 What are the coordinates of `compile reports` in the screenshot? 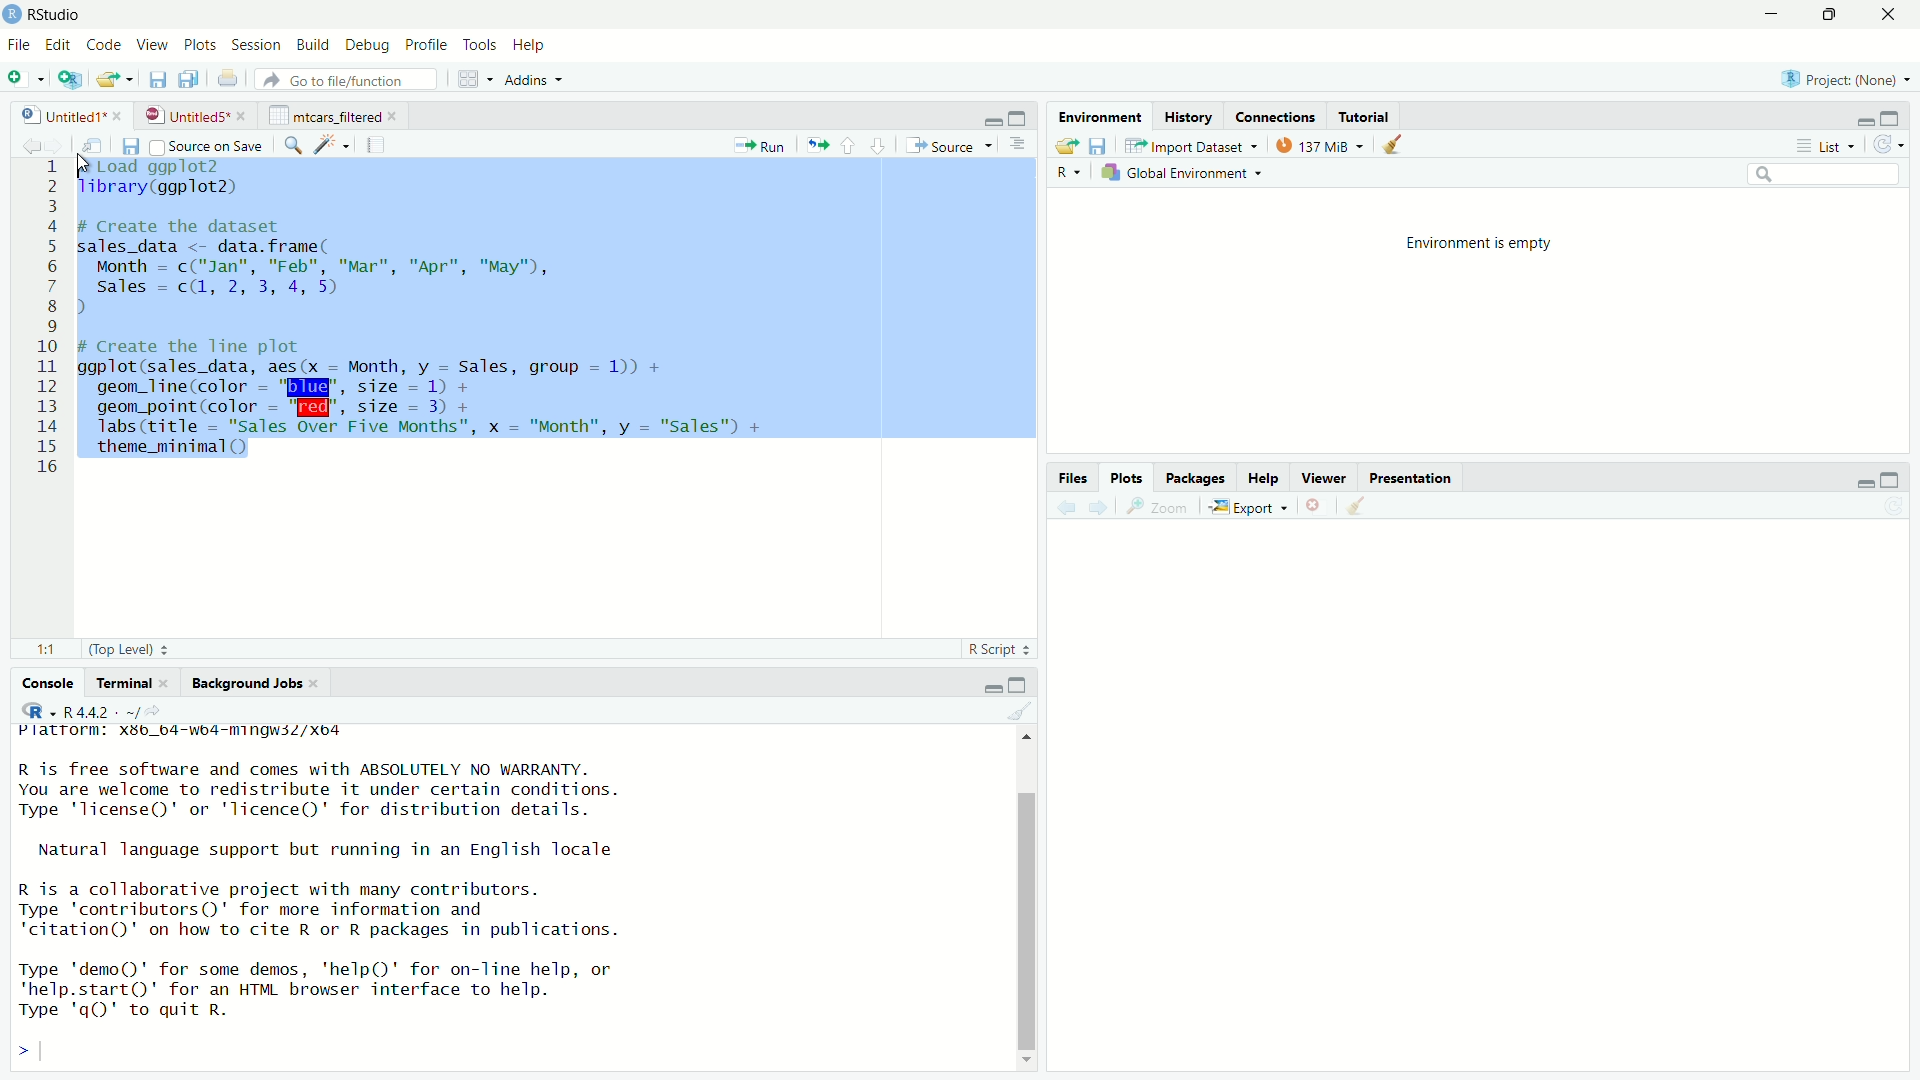 It's located at (376, 144).